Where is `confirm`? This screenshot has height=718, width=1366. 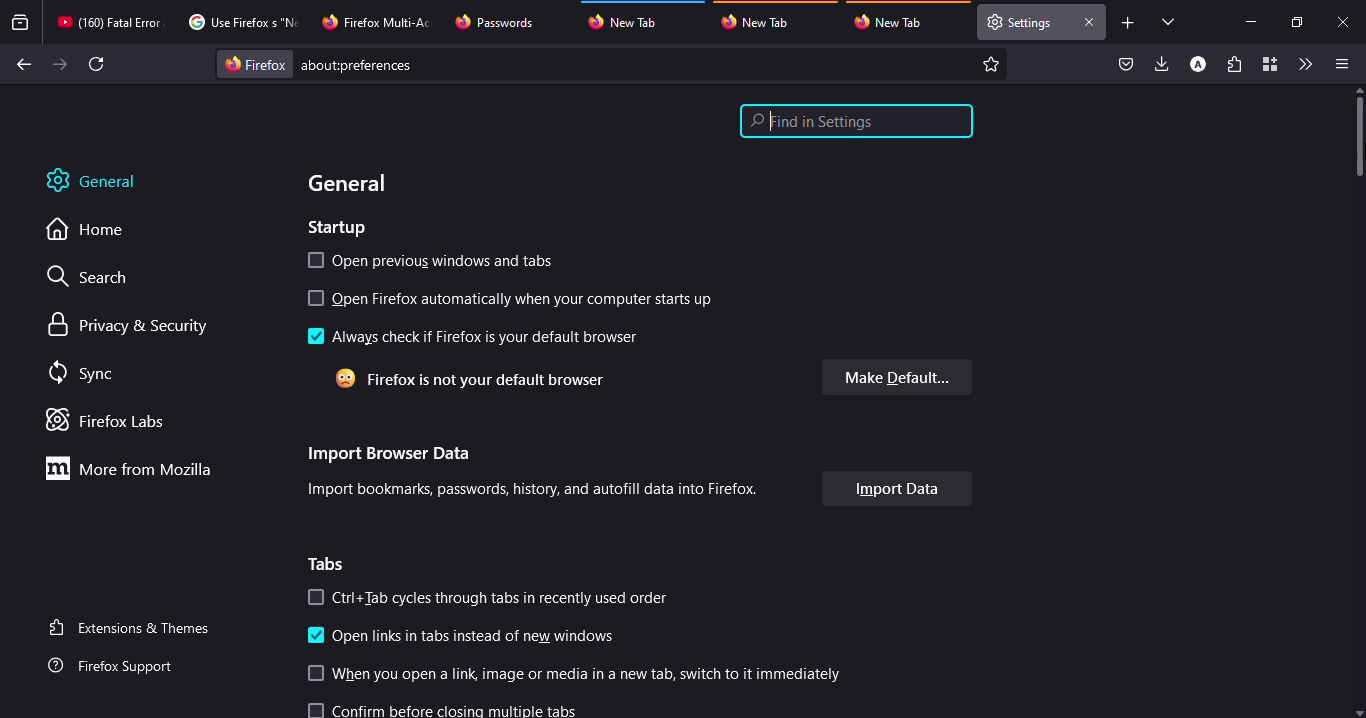
confirm is located at coordinates (465, 709).